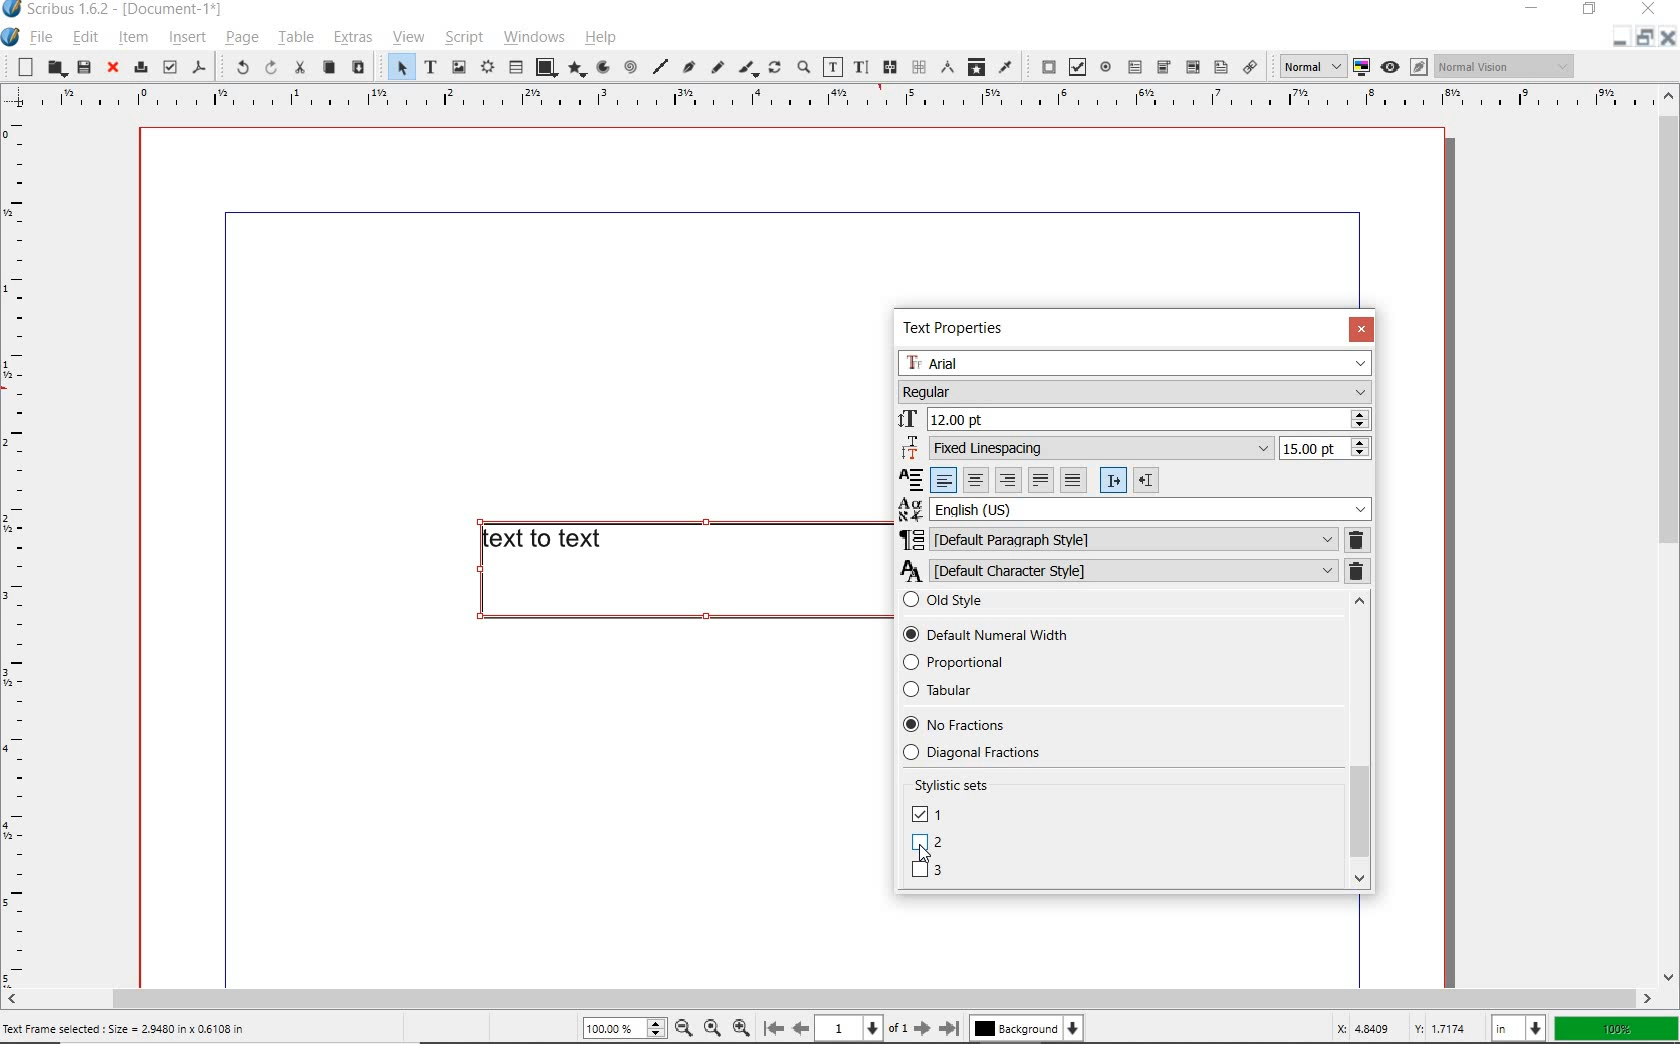  I want to click on item, so click(133, 37).